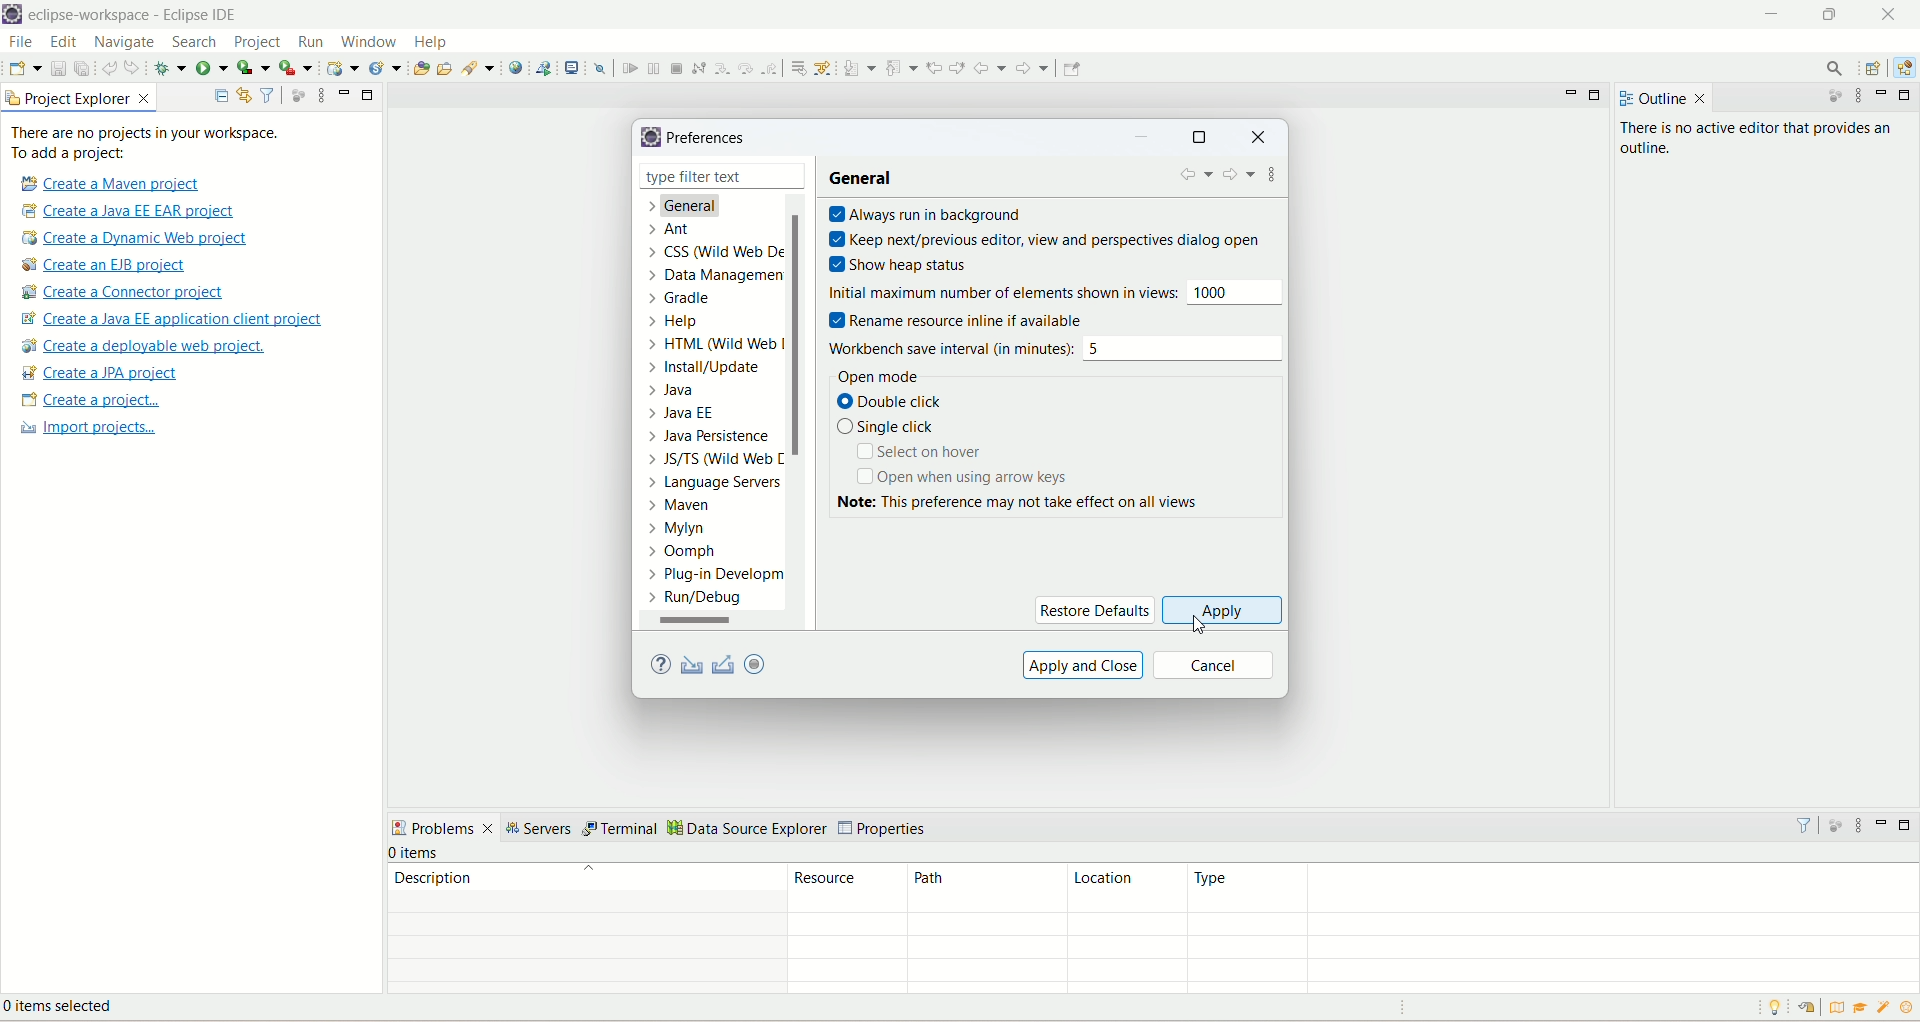 The height and width of the screenshot is (1022, 1920). I want to click on resources, so click(848, 888).